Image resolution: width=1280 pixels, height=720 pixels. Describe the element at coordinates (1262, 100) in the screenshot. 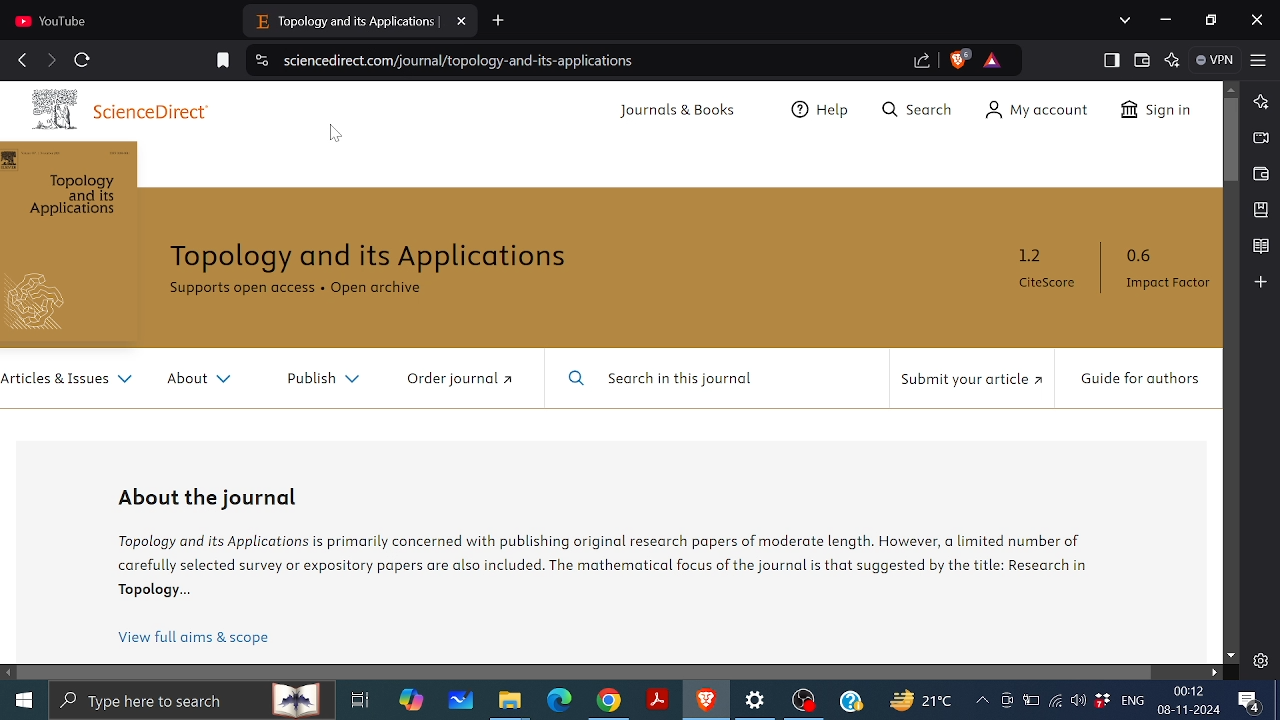

I see `Leo` at that location.